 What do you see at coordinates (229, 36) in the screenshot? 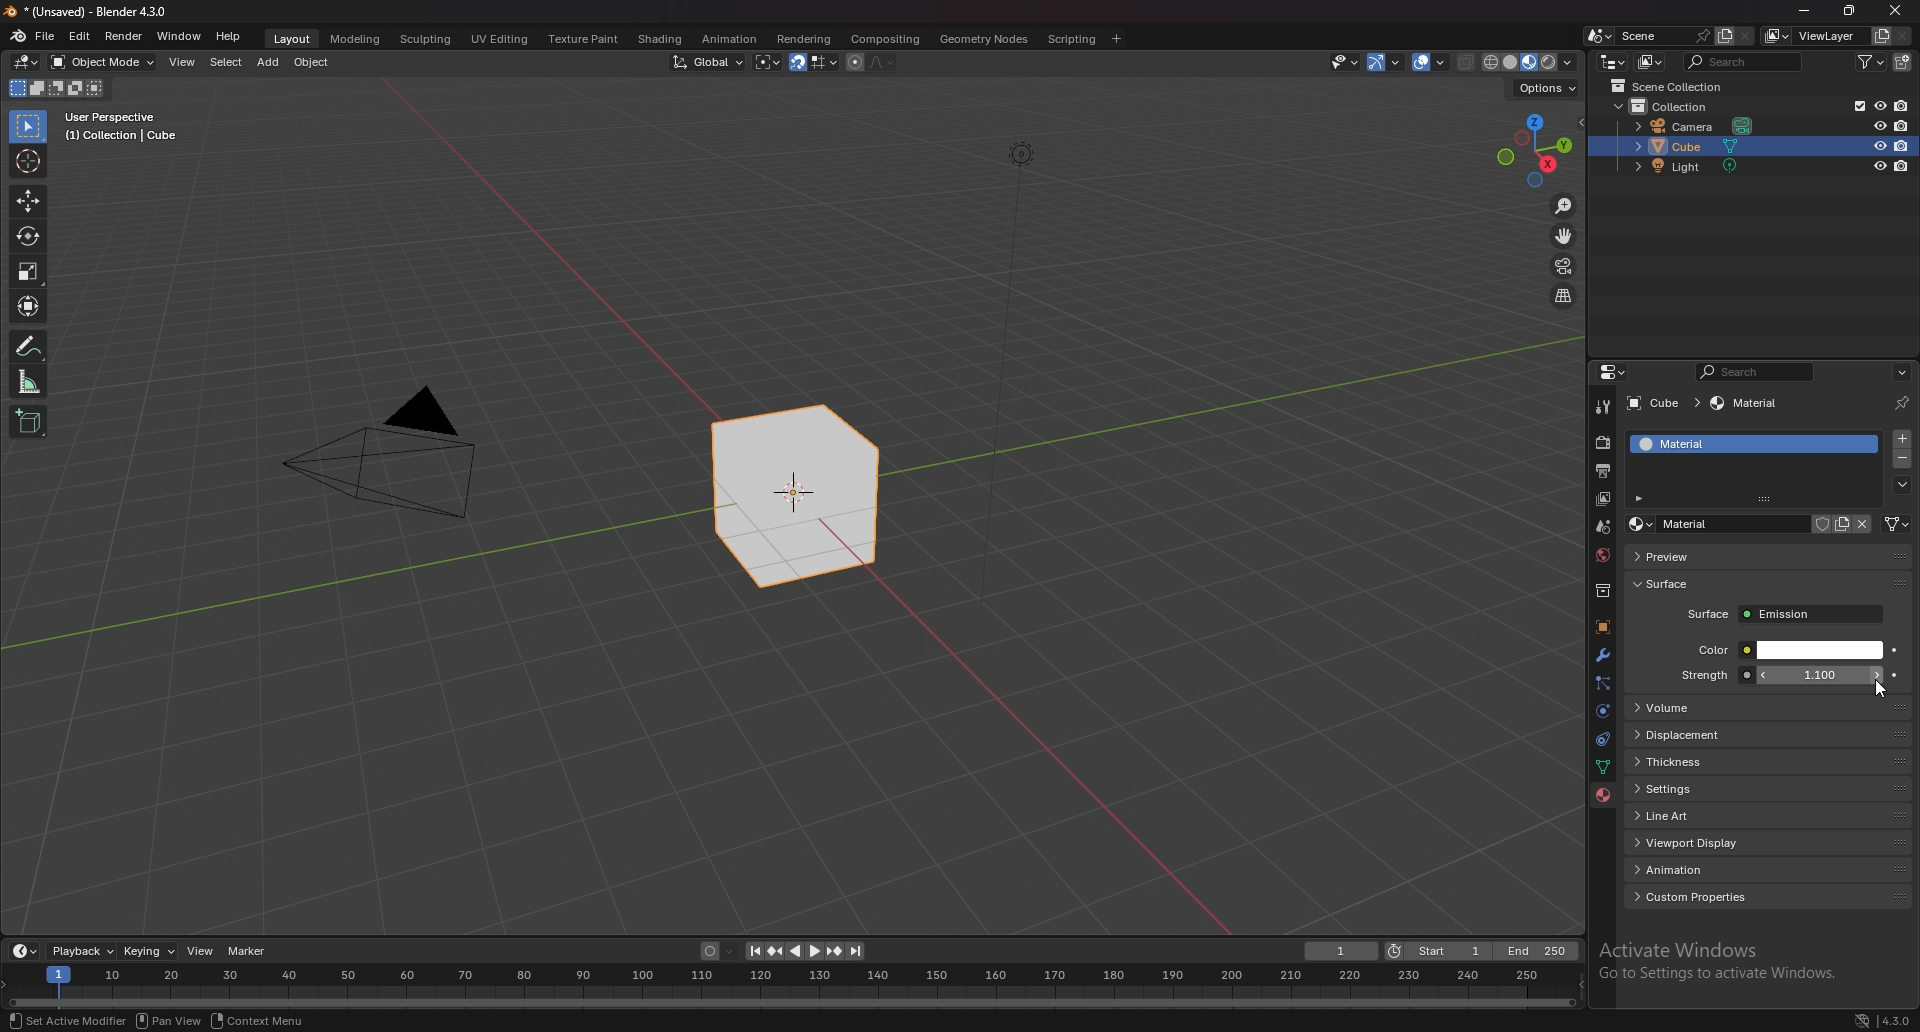
I see `help` at bounding box center [229, 36].